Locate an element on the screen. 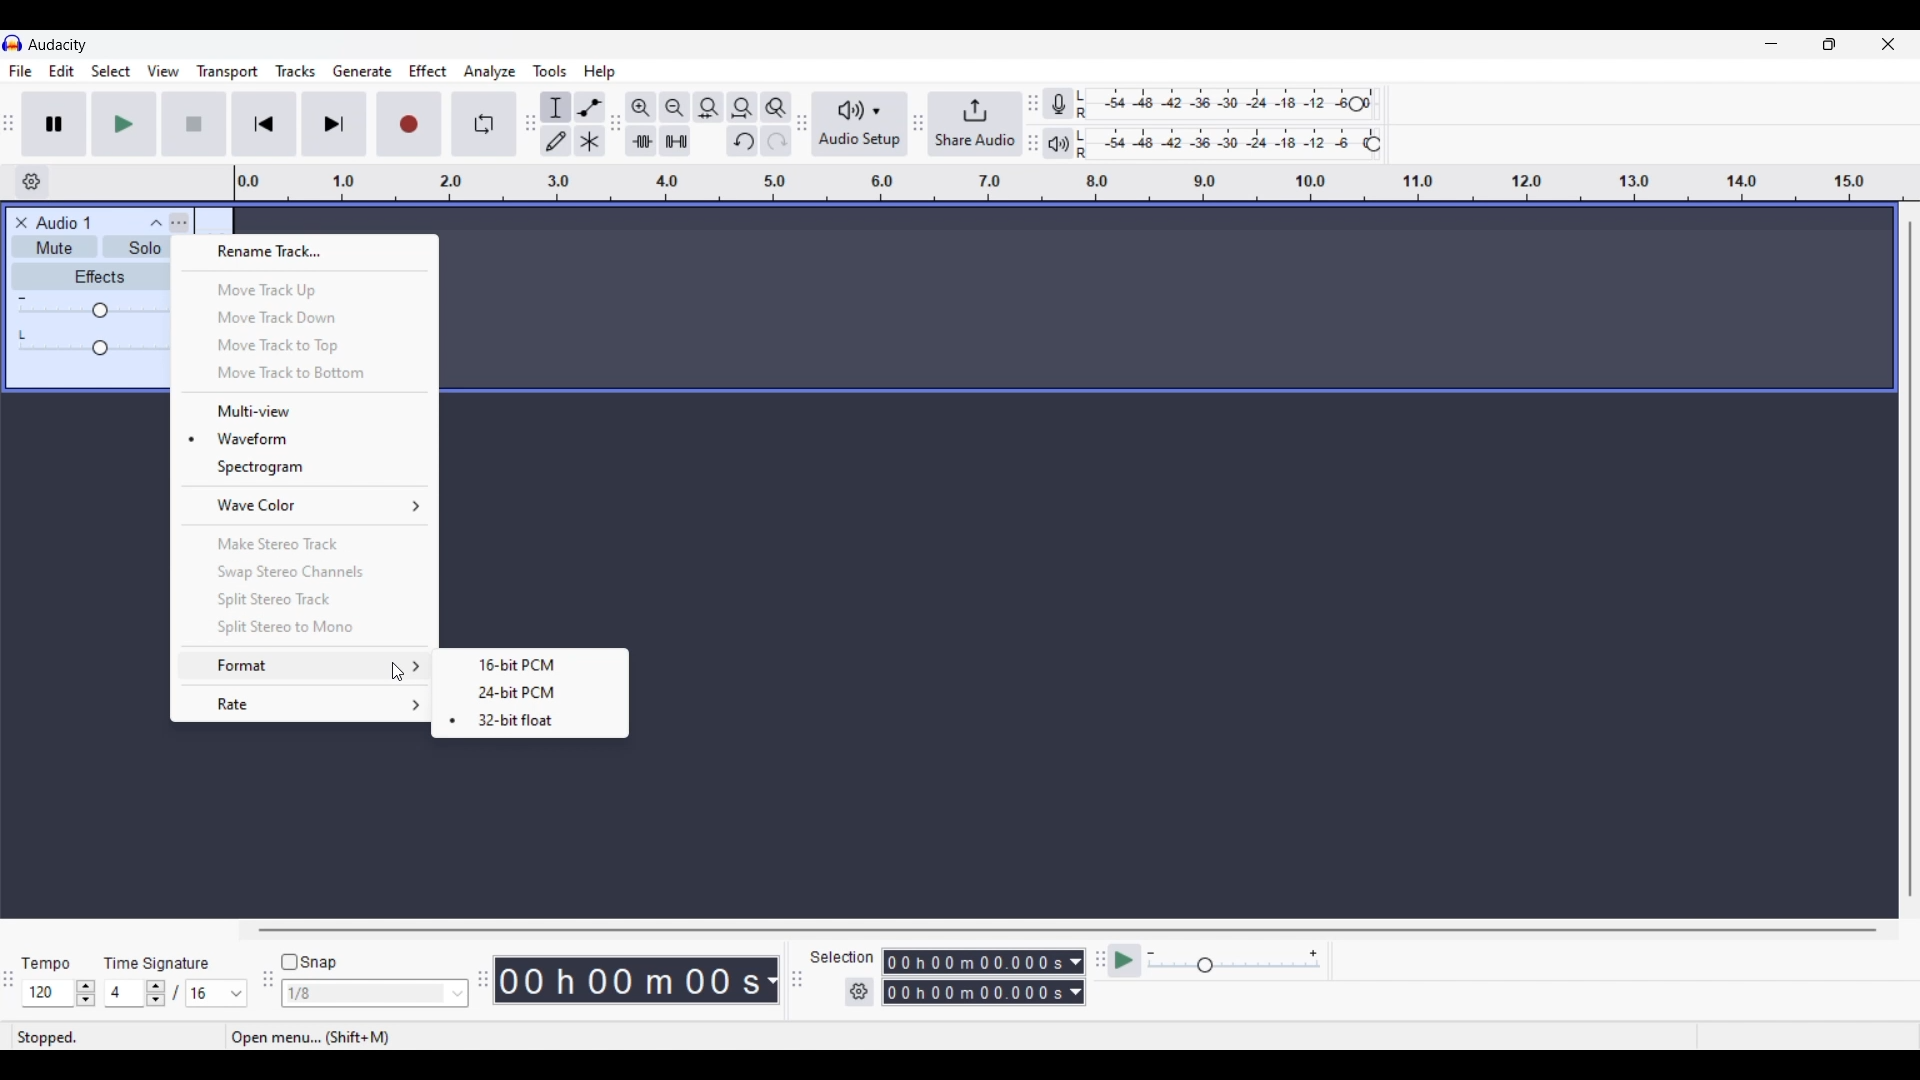  Timeline options is located at coordinates (31, 182).